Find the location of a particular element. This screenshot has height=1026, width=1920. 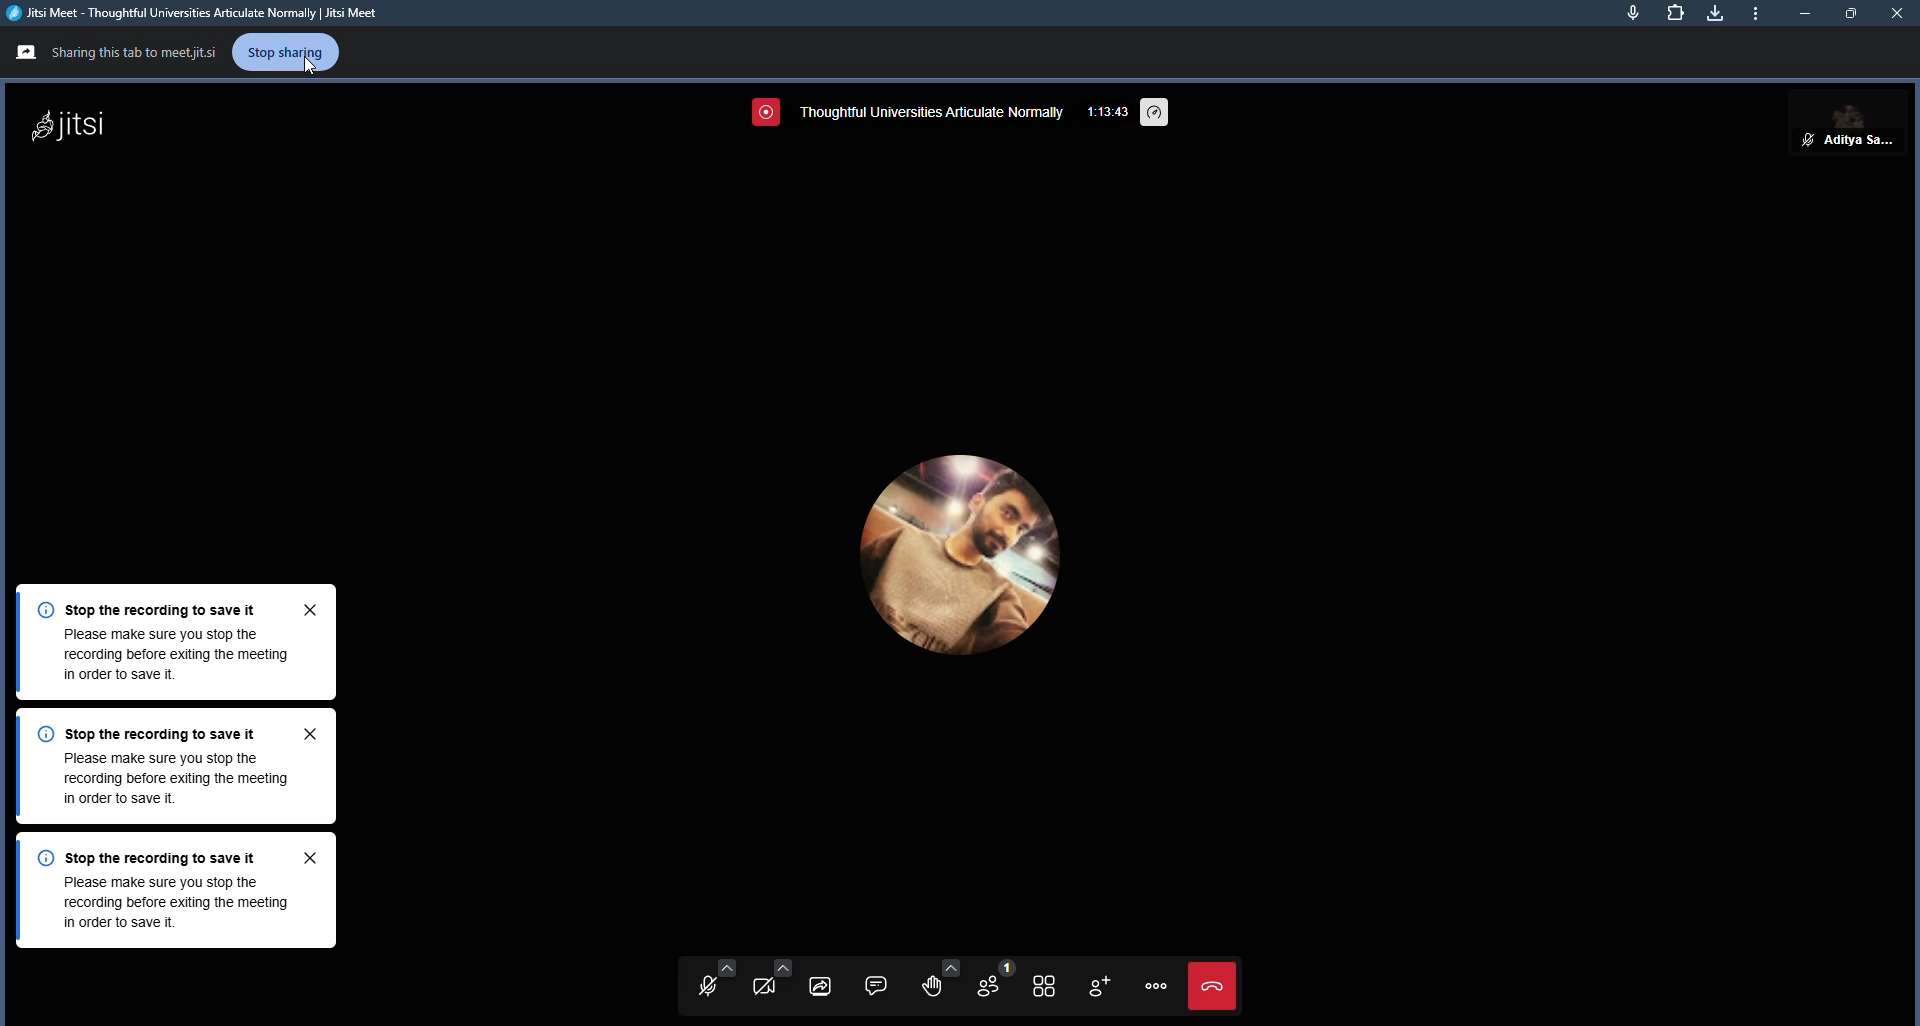

open chat is located at coordinates (871, 983).